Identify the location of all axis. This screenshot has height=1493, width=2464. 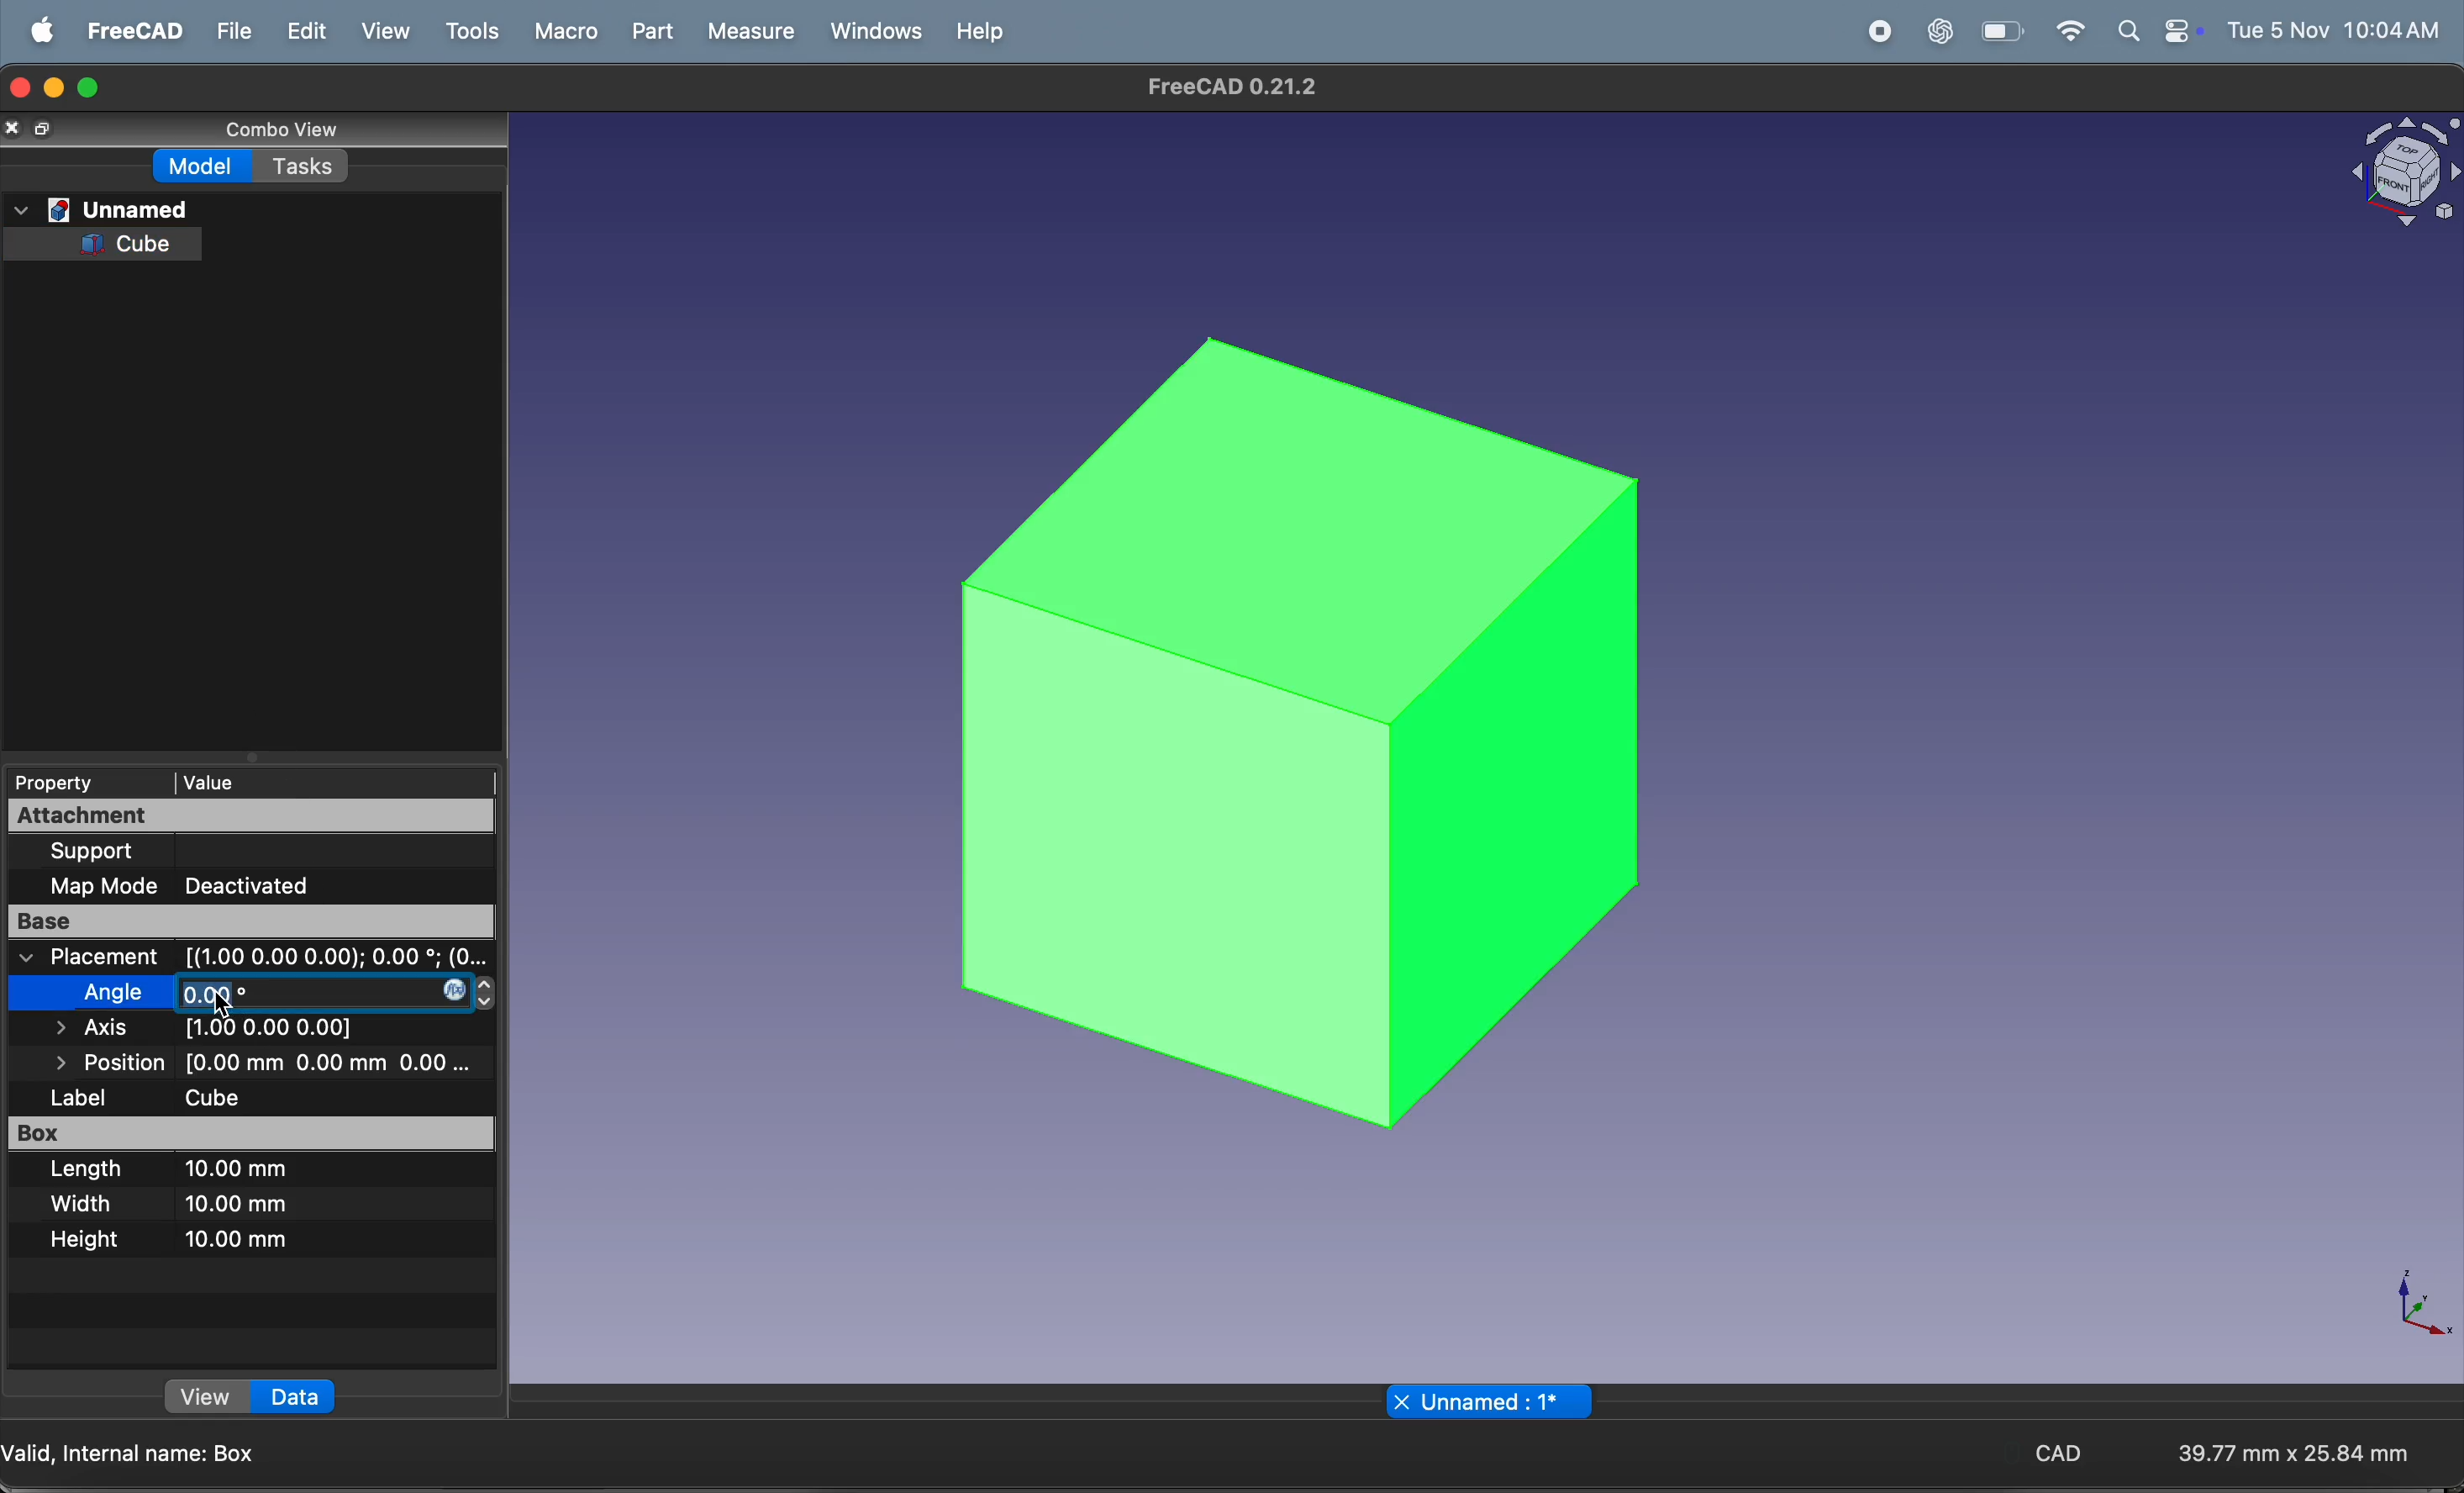
(335, 1028).